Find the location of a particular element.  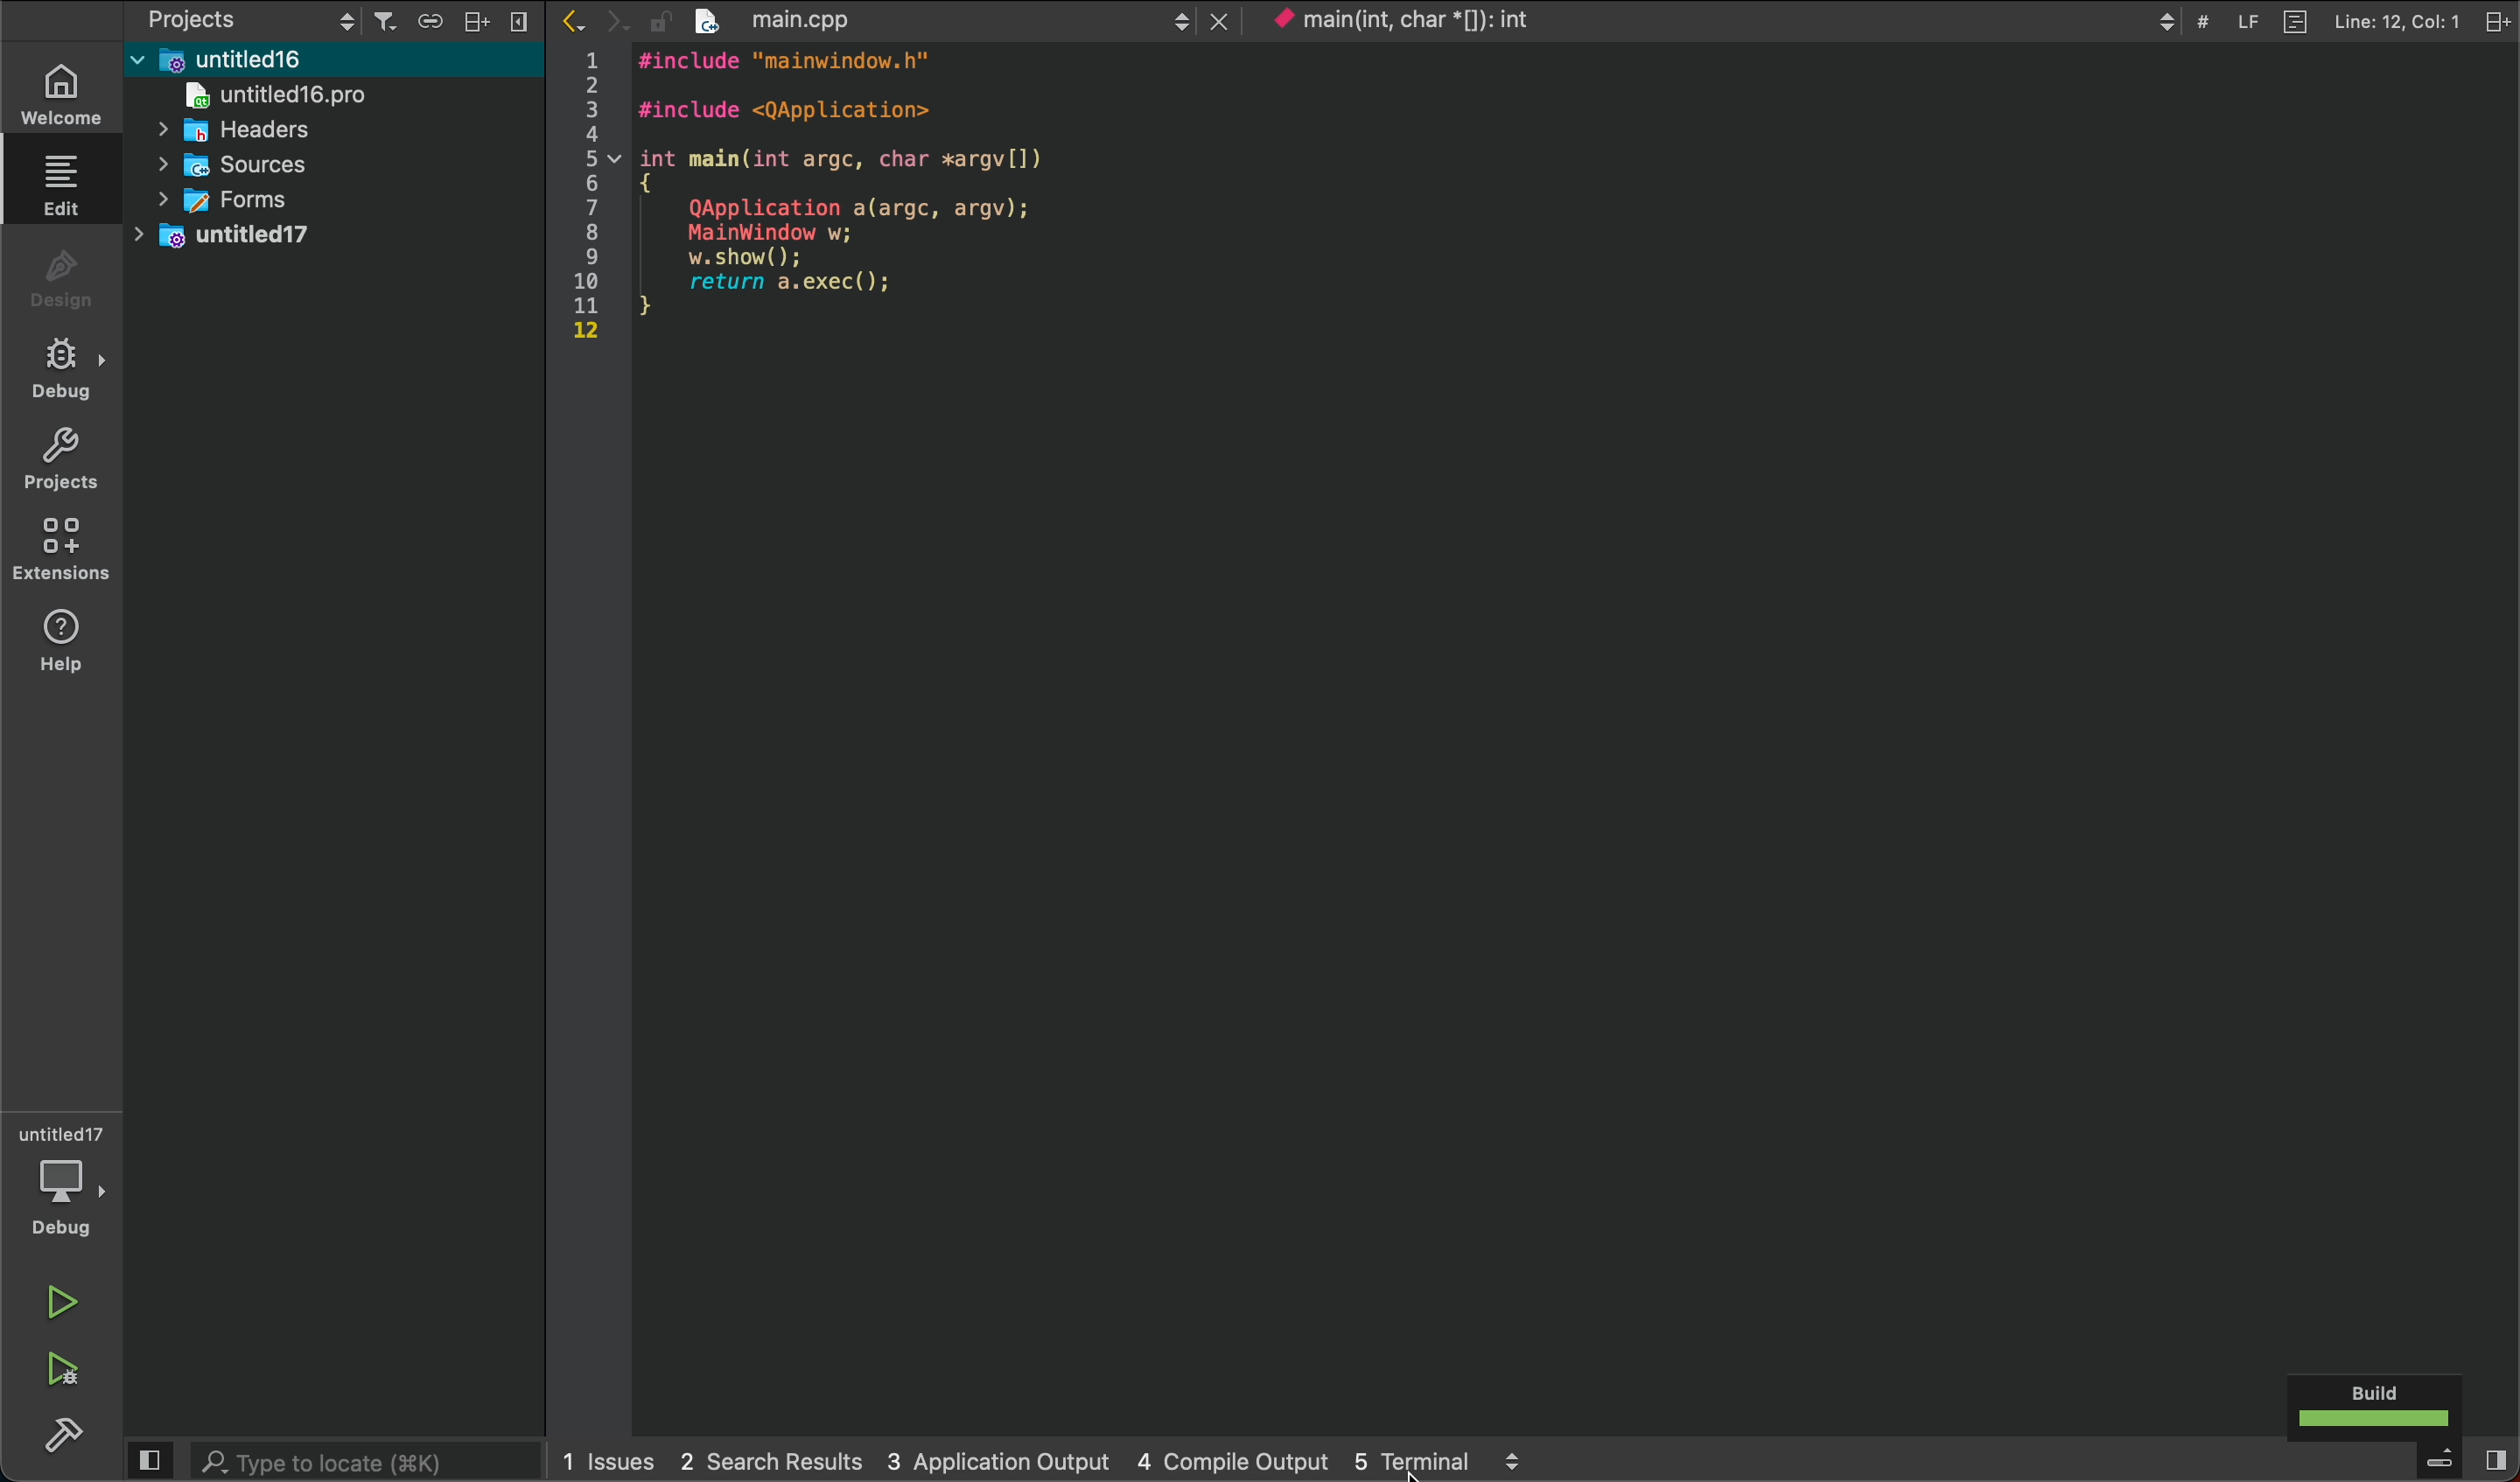

#include "mainwindow.h" #include <QApplication>int main(int argc, char *argv[]){QApplication a(argc, argv);MainWindow w;w.show();return a.exec();} is located at coordinates (858, 196).